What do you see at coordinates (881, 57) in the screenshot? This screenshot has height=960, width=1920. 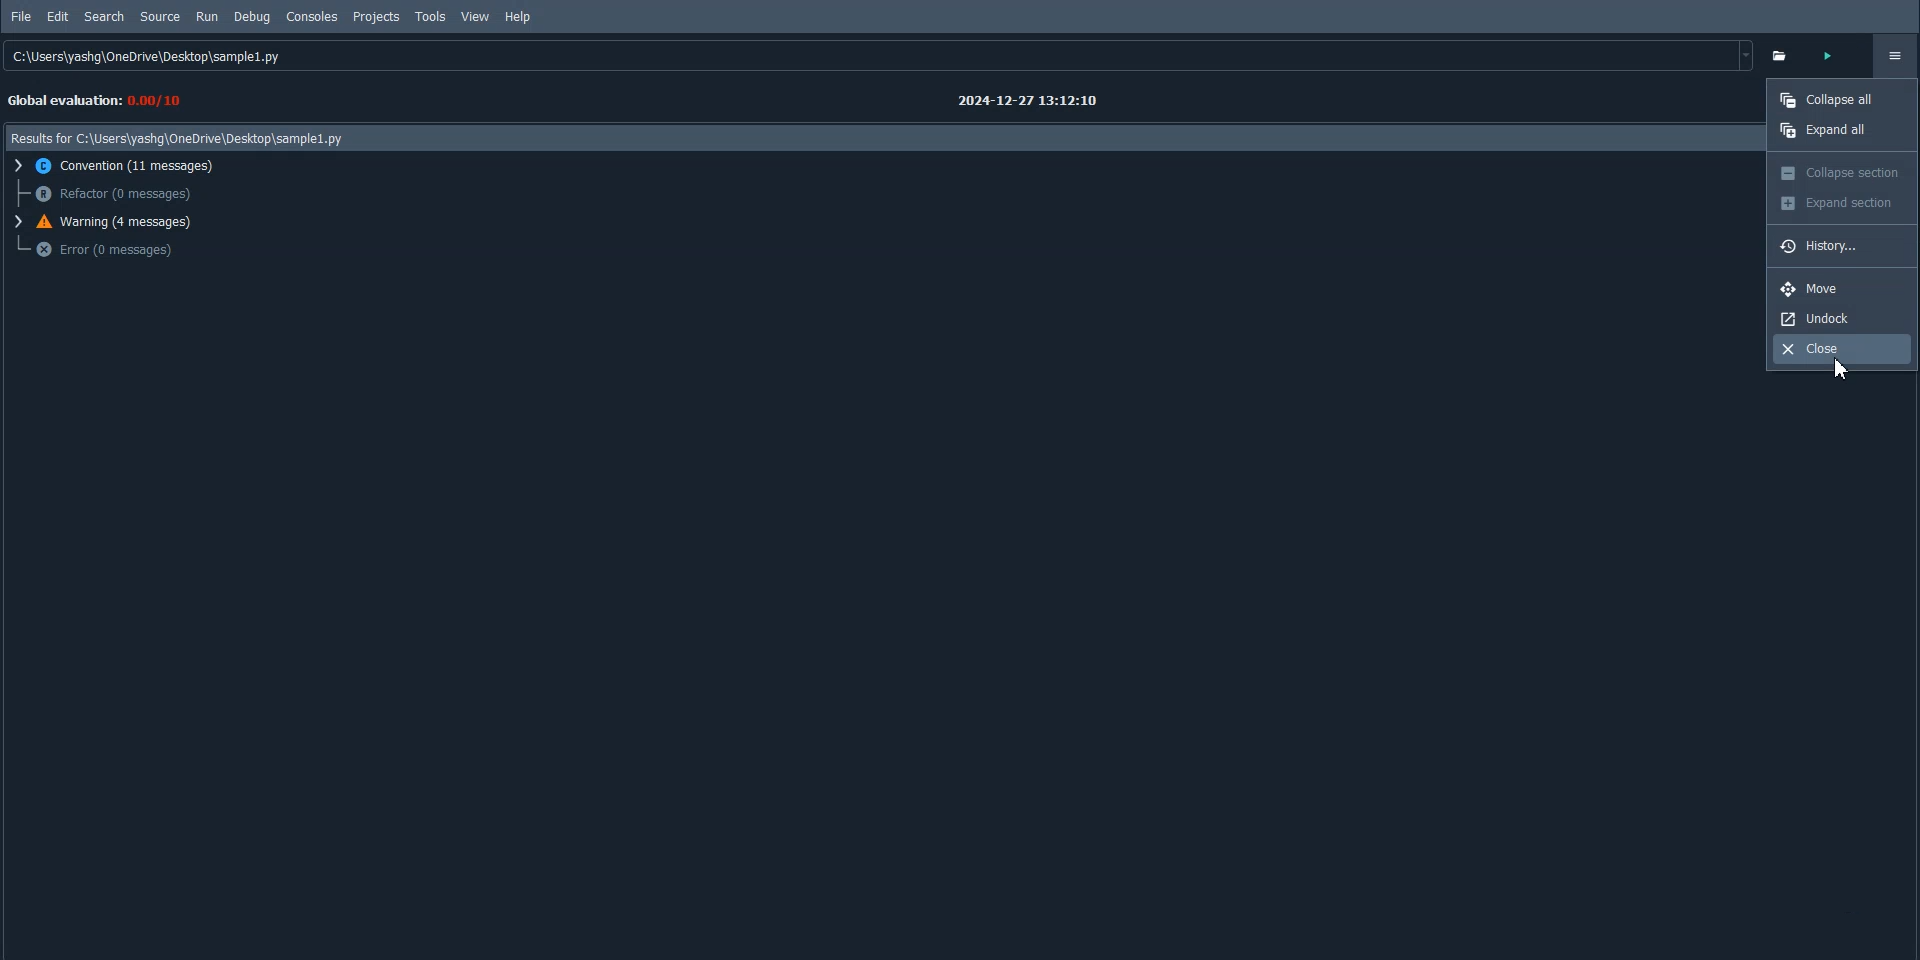 I see `C:\Users\yashg\OneDrive\Desktop\sample.py` at bounding box center [881, 57].